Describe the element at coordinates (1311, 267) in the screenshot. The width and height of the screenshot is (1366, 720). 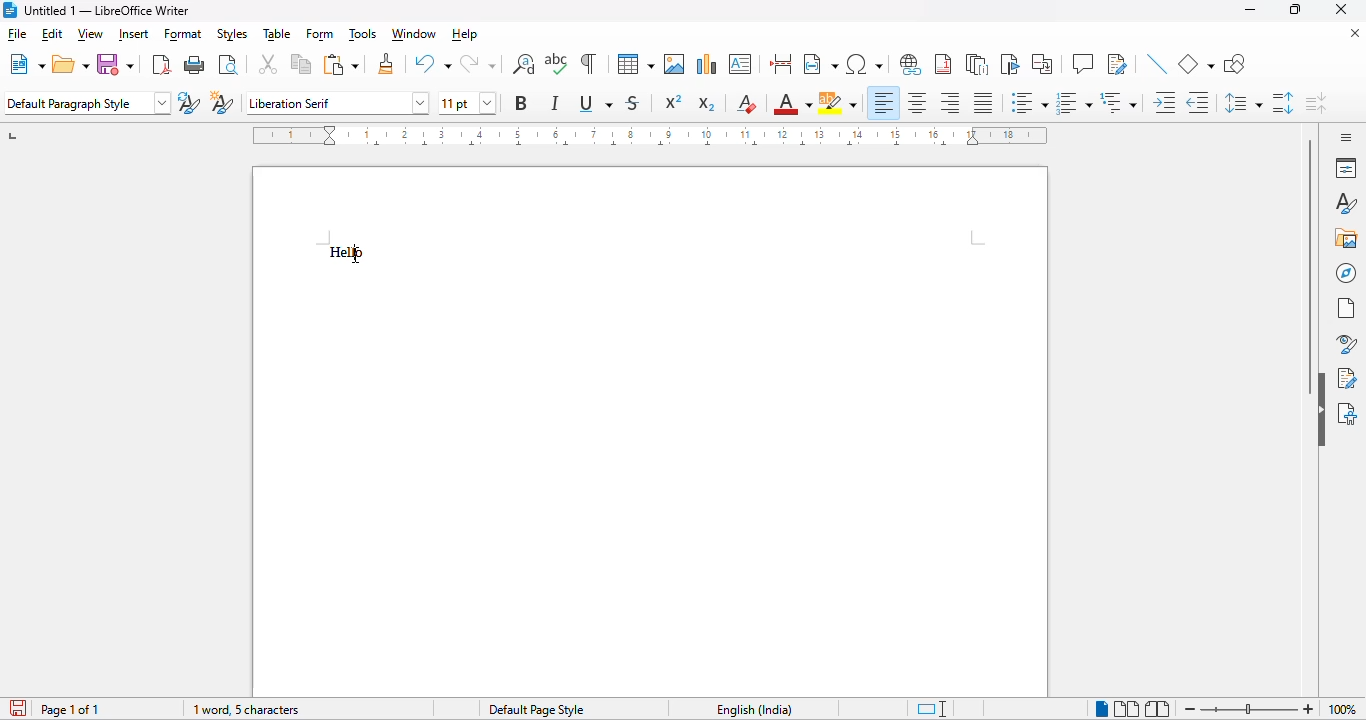
I see `vertical scroll bar` at that location.